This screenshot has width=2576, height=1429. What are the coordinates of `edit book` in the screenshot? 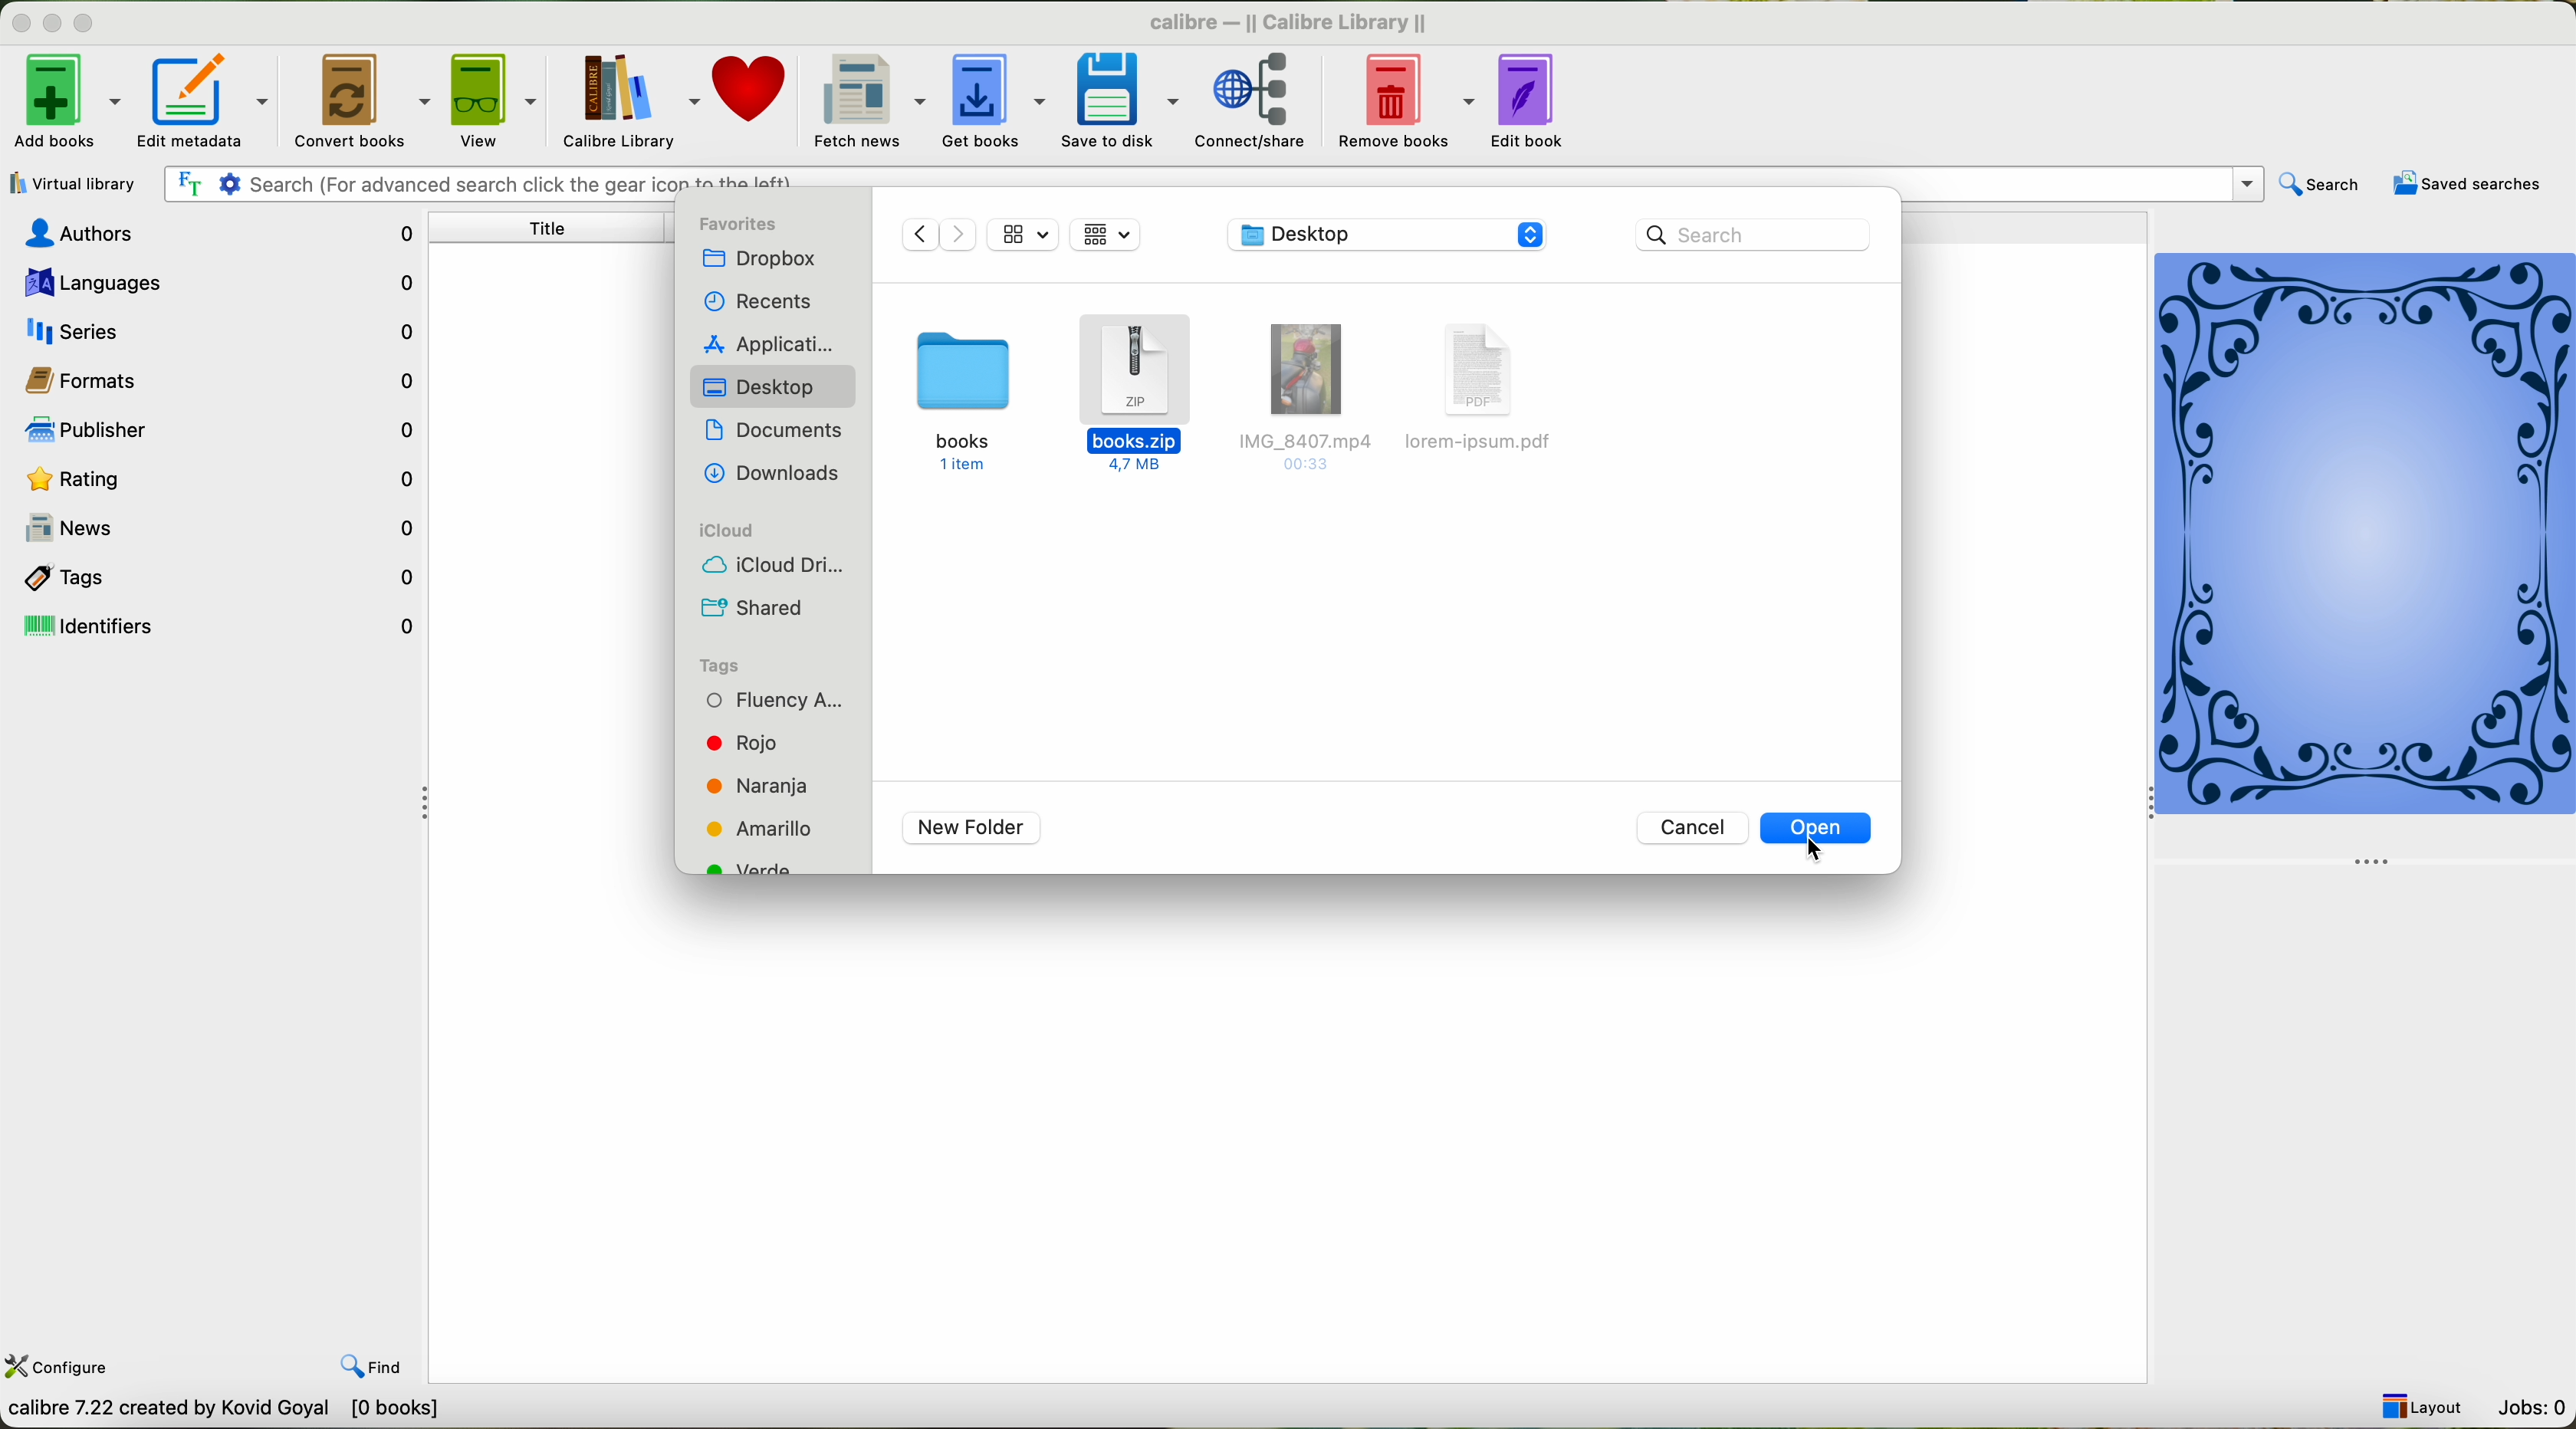 It's located at (1534, 104).